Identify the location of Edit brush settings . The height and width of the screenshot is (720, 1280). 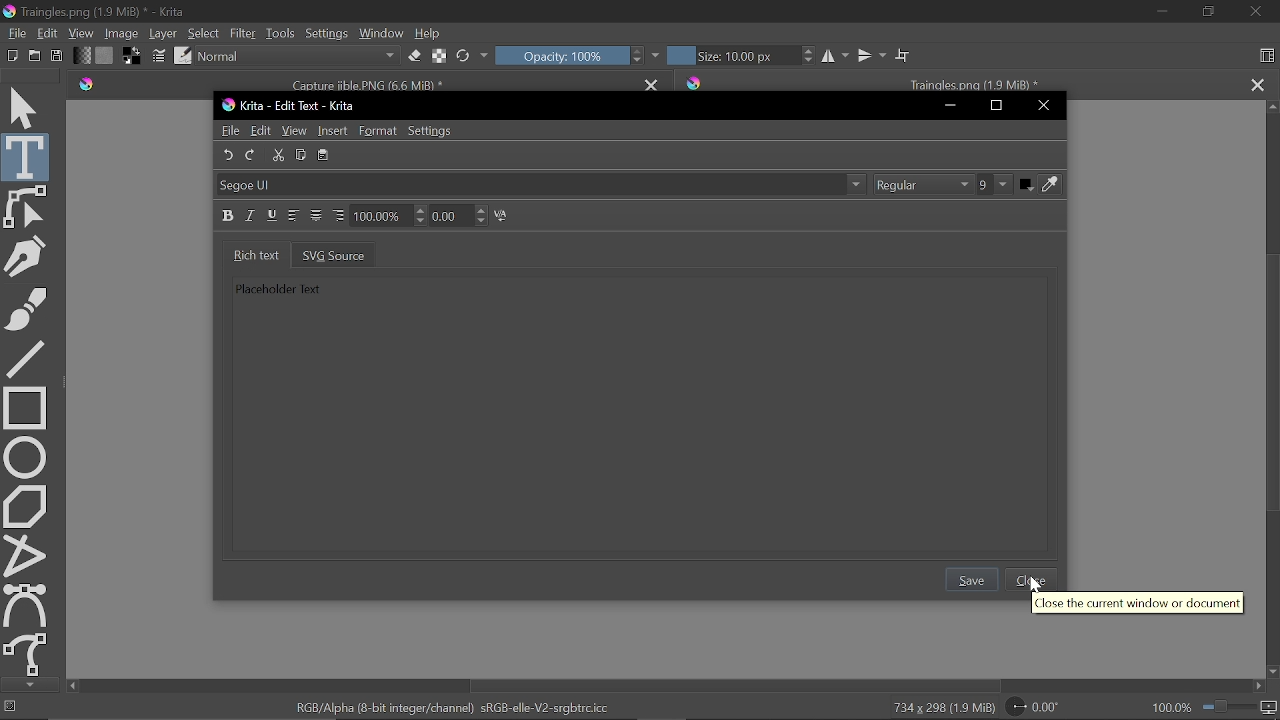
(160, 57).